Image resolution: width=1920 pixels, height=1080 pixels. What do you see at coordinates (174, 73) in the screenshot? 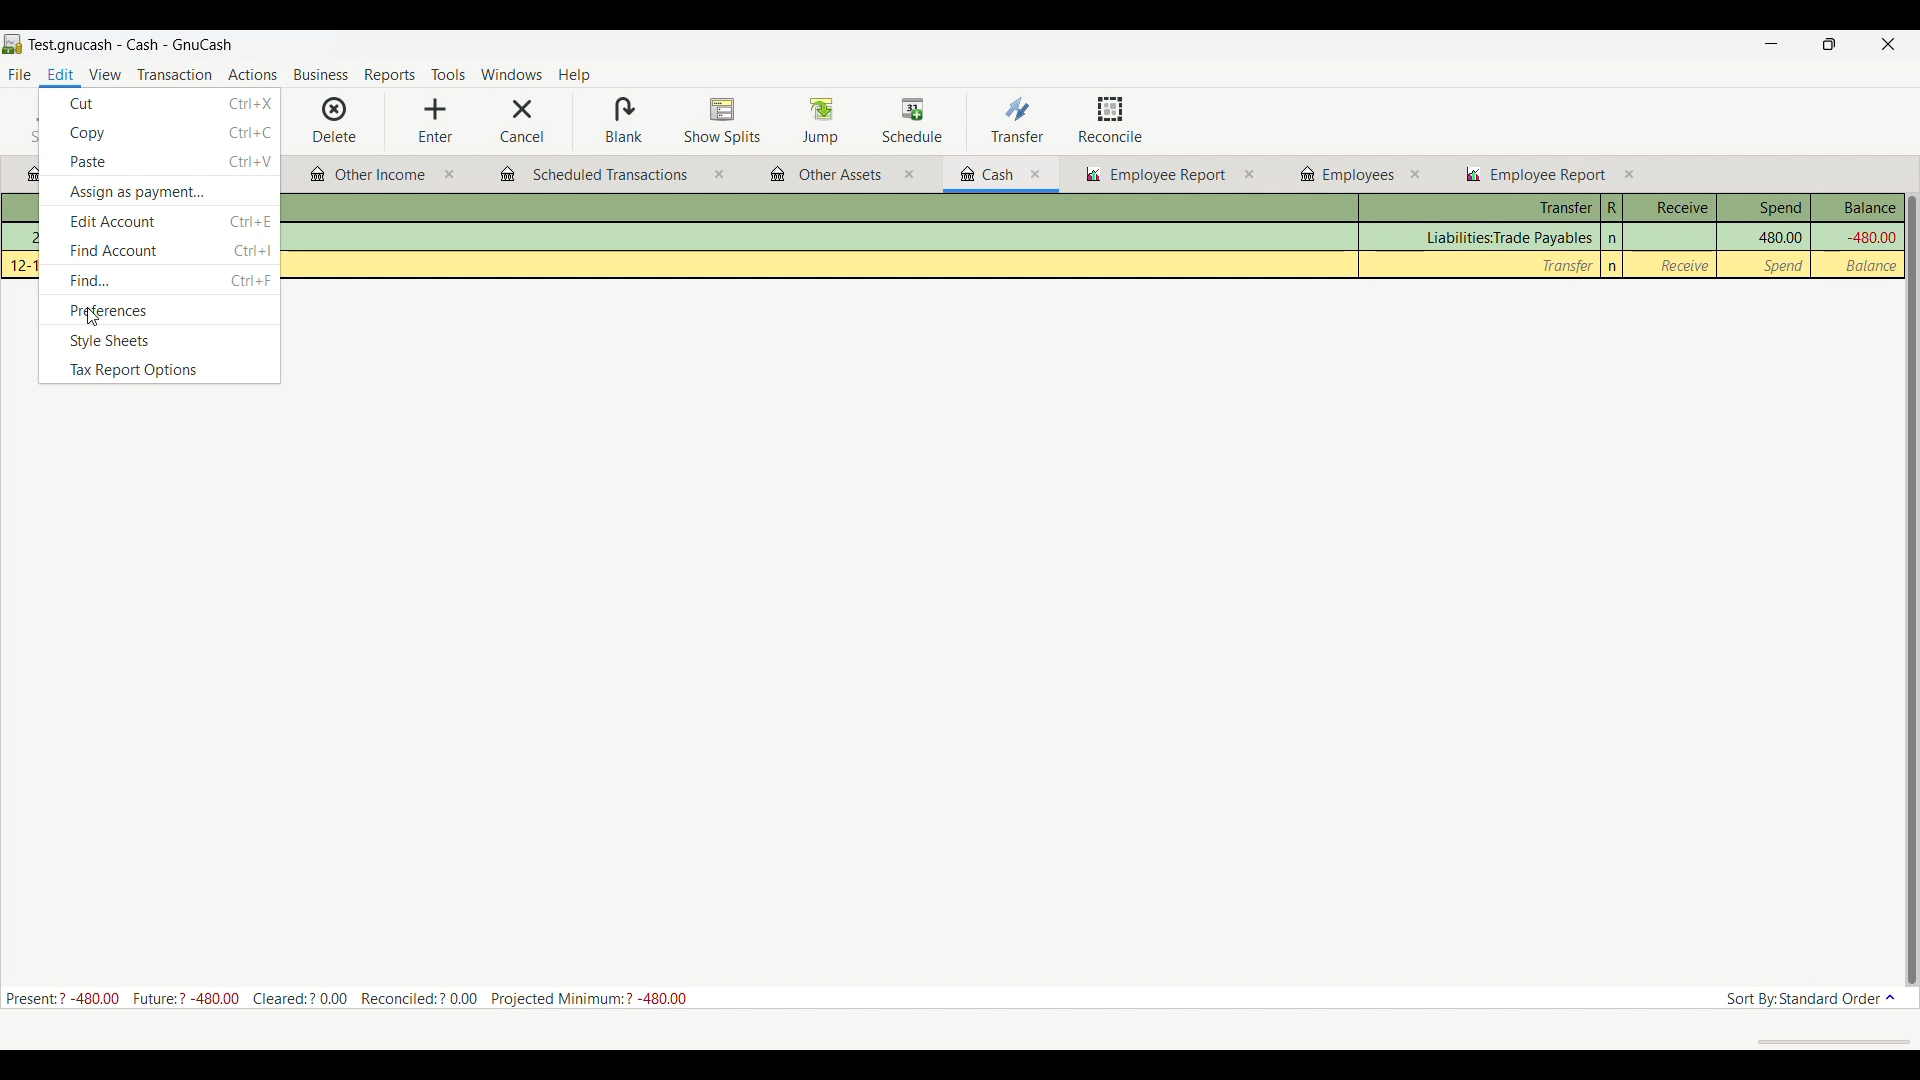
I see `Transaction` at bounding box center [174, 73].